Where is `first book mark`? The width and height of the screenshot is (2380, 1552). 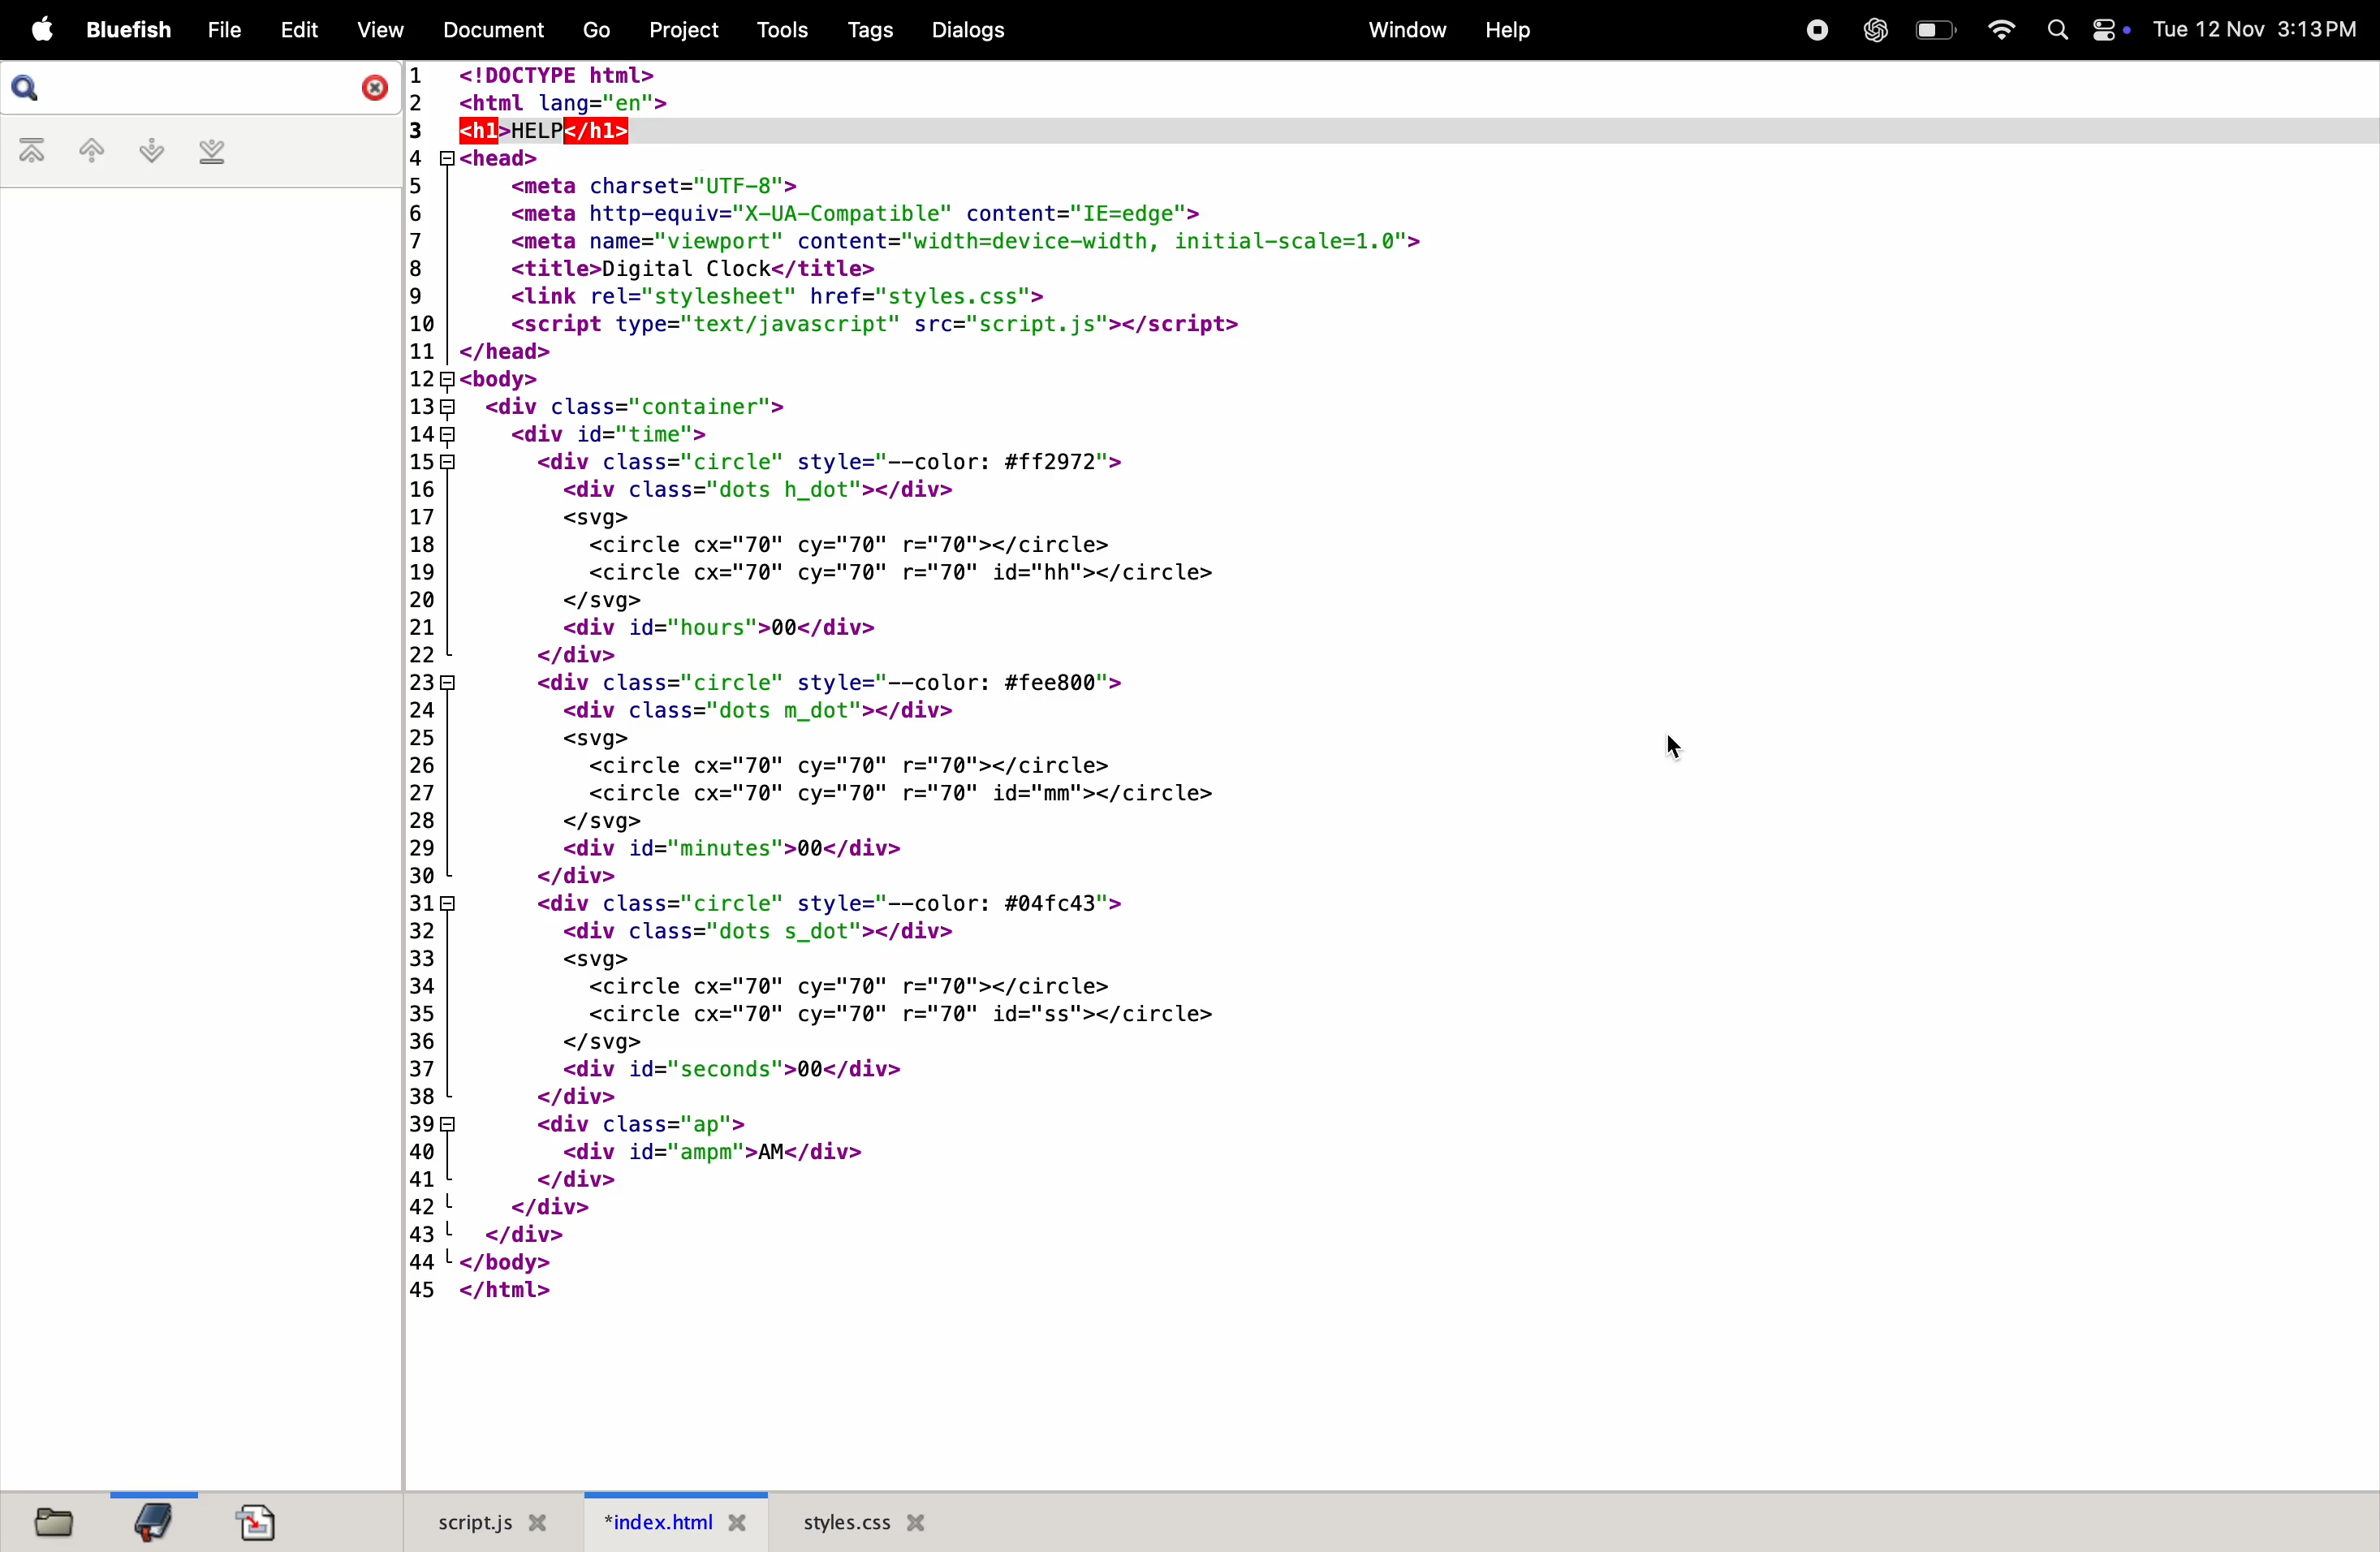 first book mark is located at coordinates (36, 152).